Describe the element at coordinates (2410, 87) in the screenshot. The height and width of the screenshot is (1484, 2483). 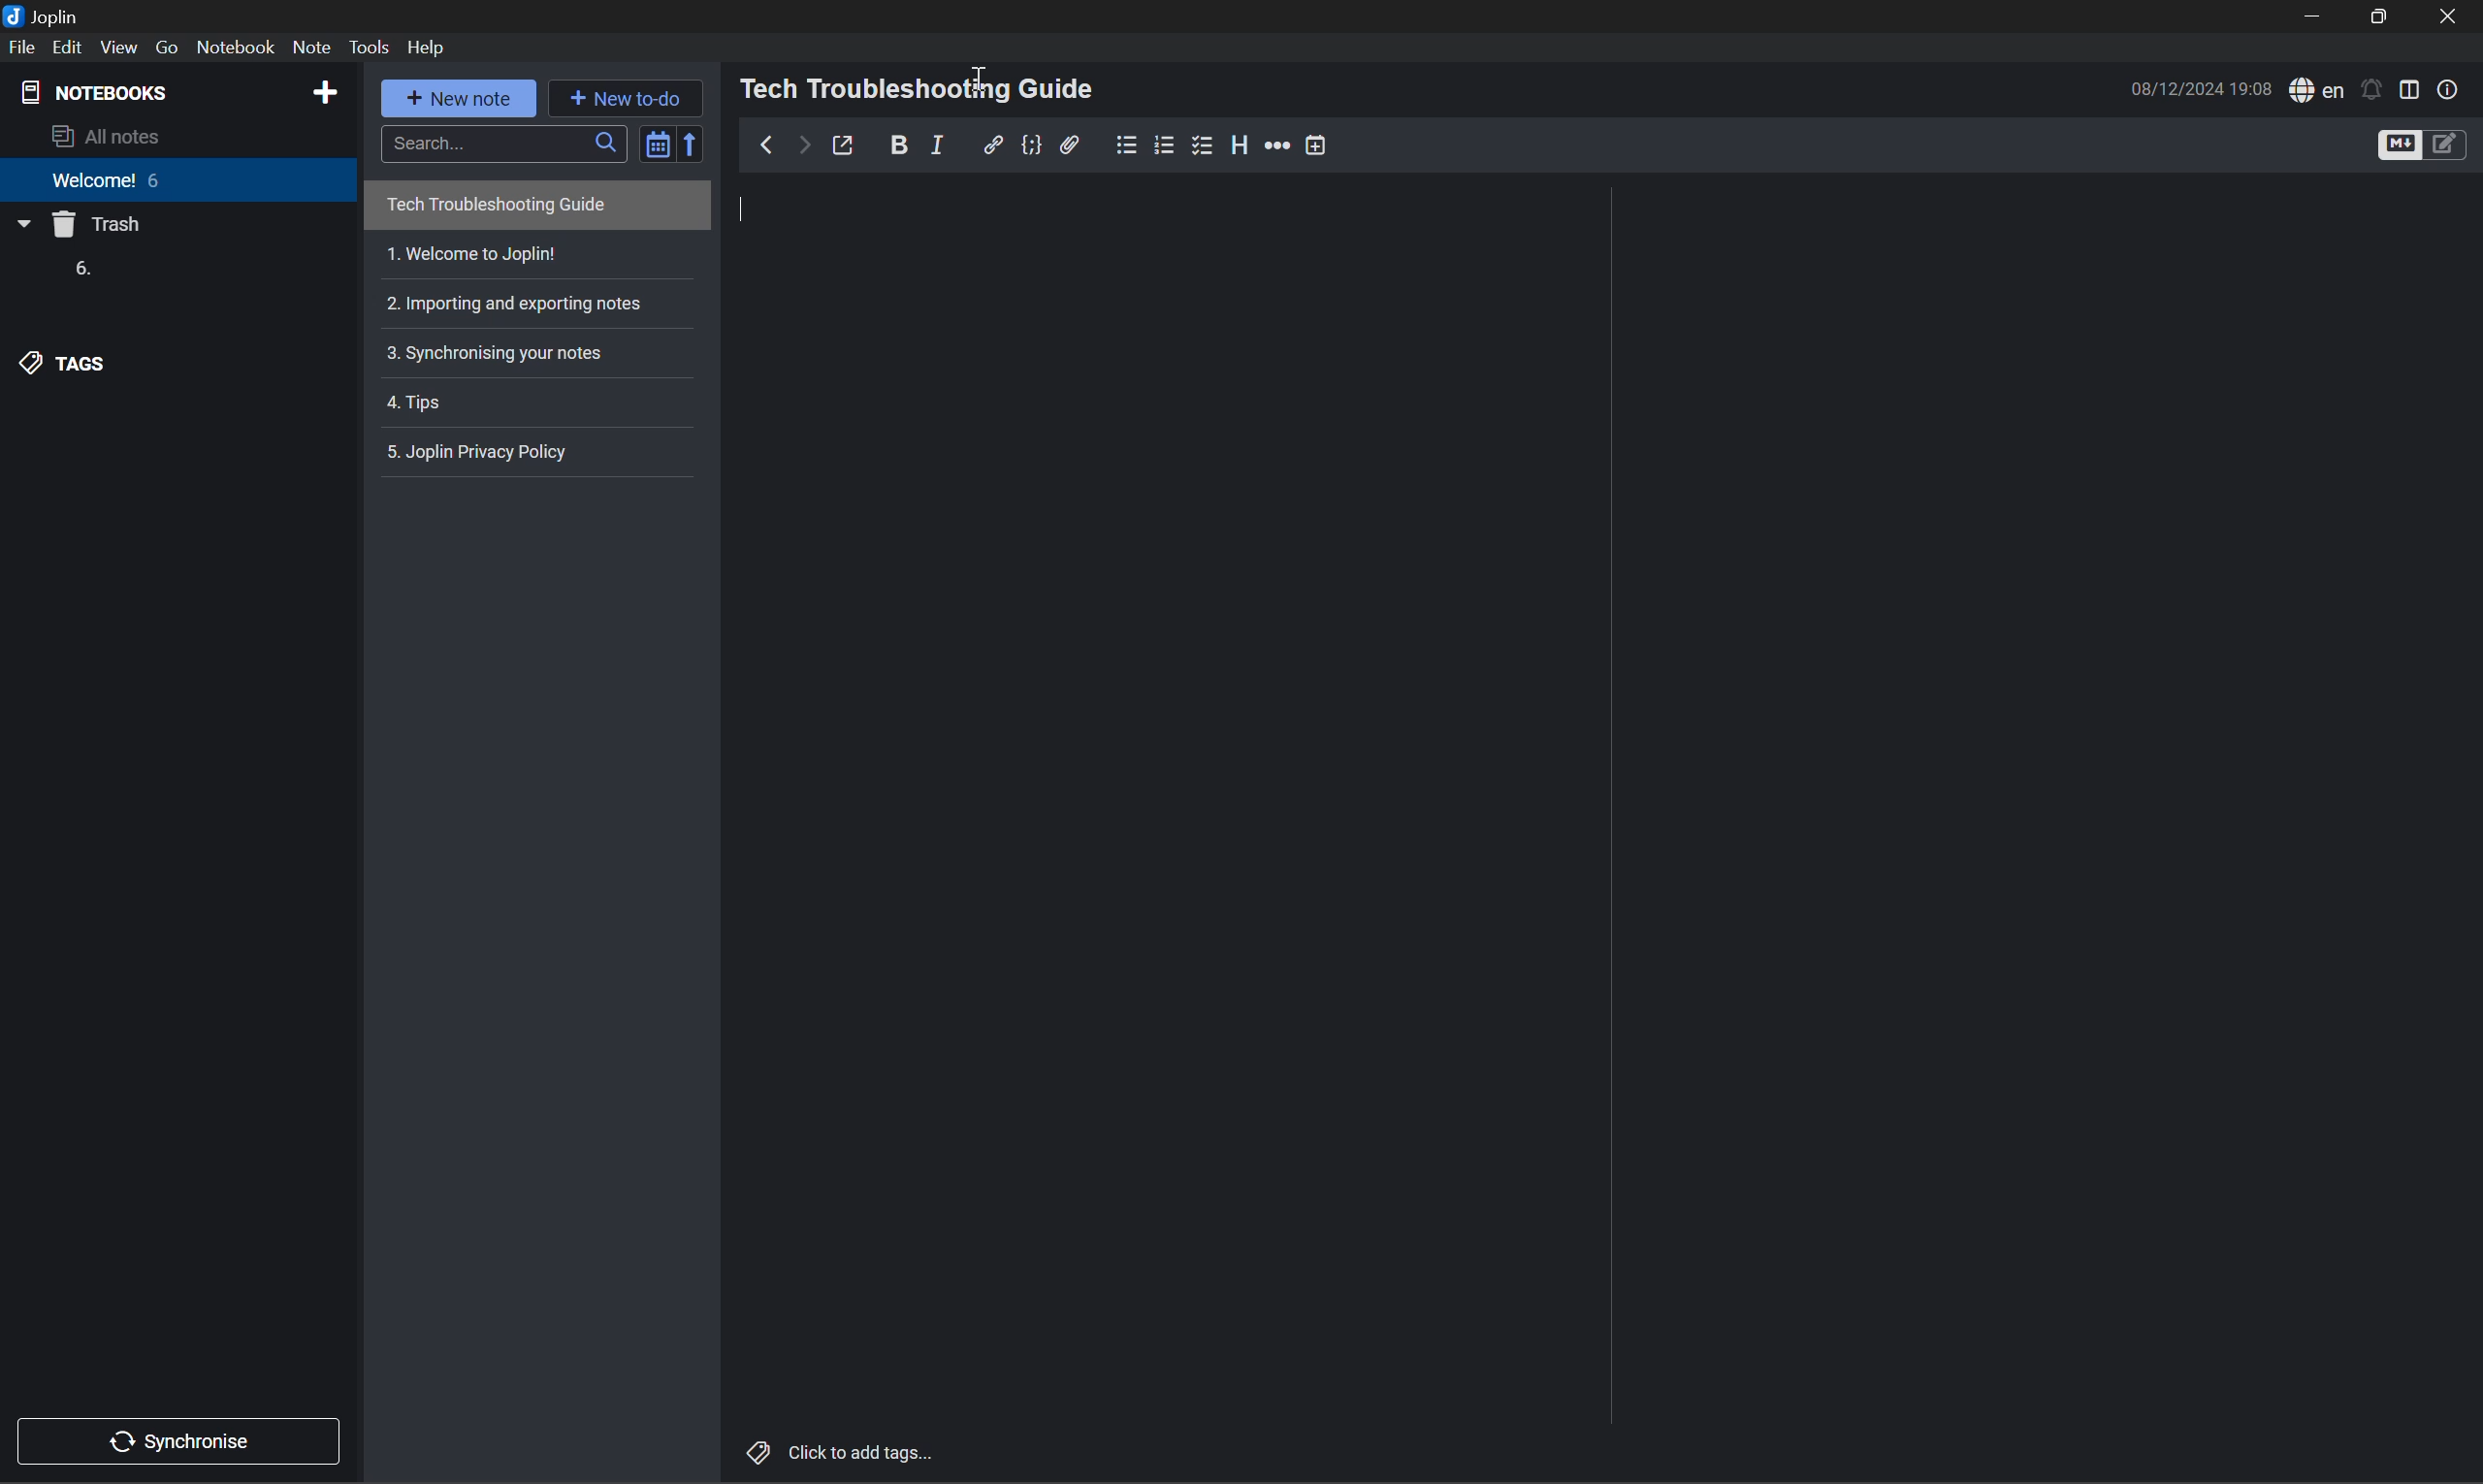
I see `Toggle editor layout` at that location.